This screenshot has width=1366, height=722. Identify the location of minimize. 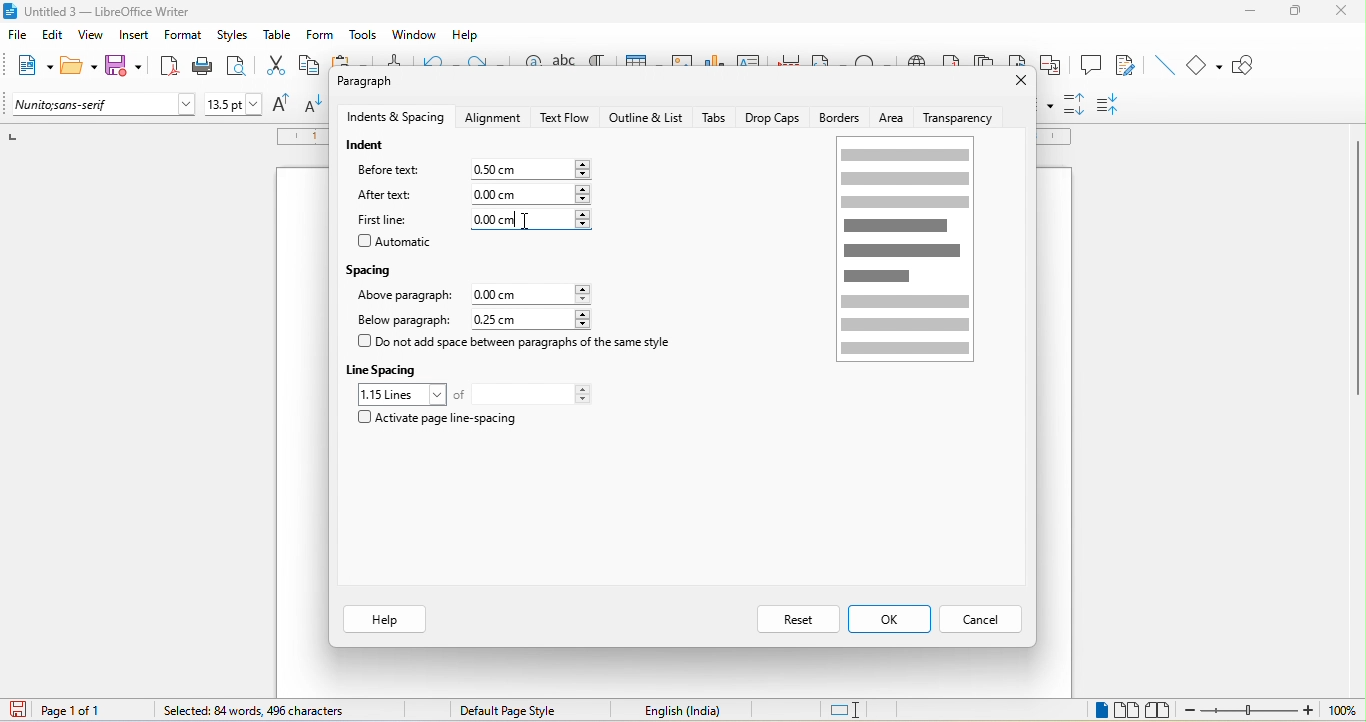
(1249, 13).